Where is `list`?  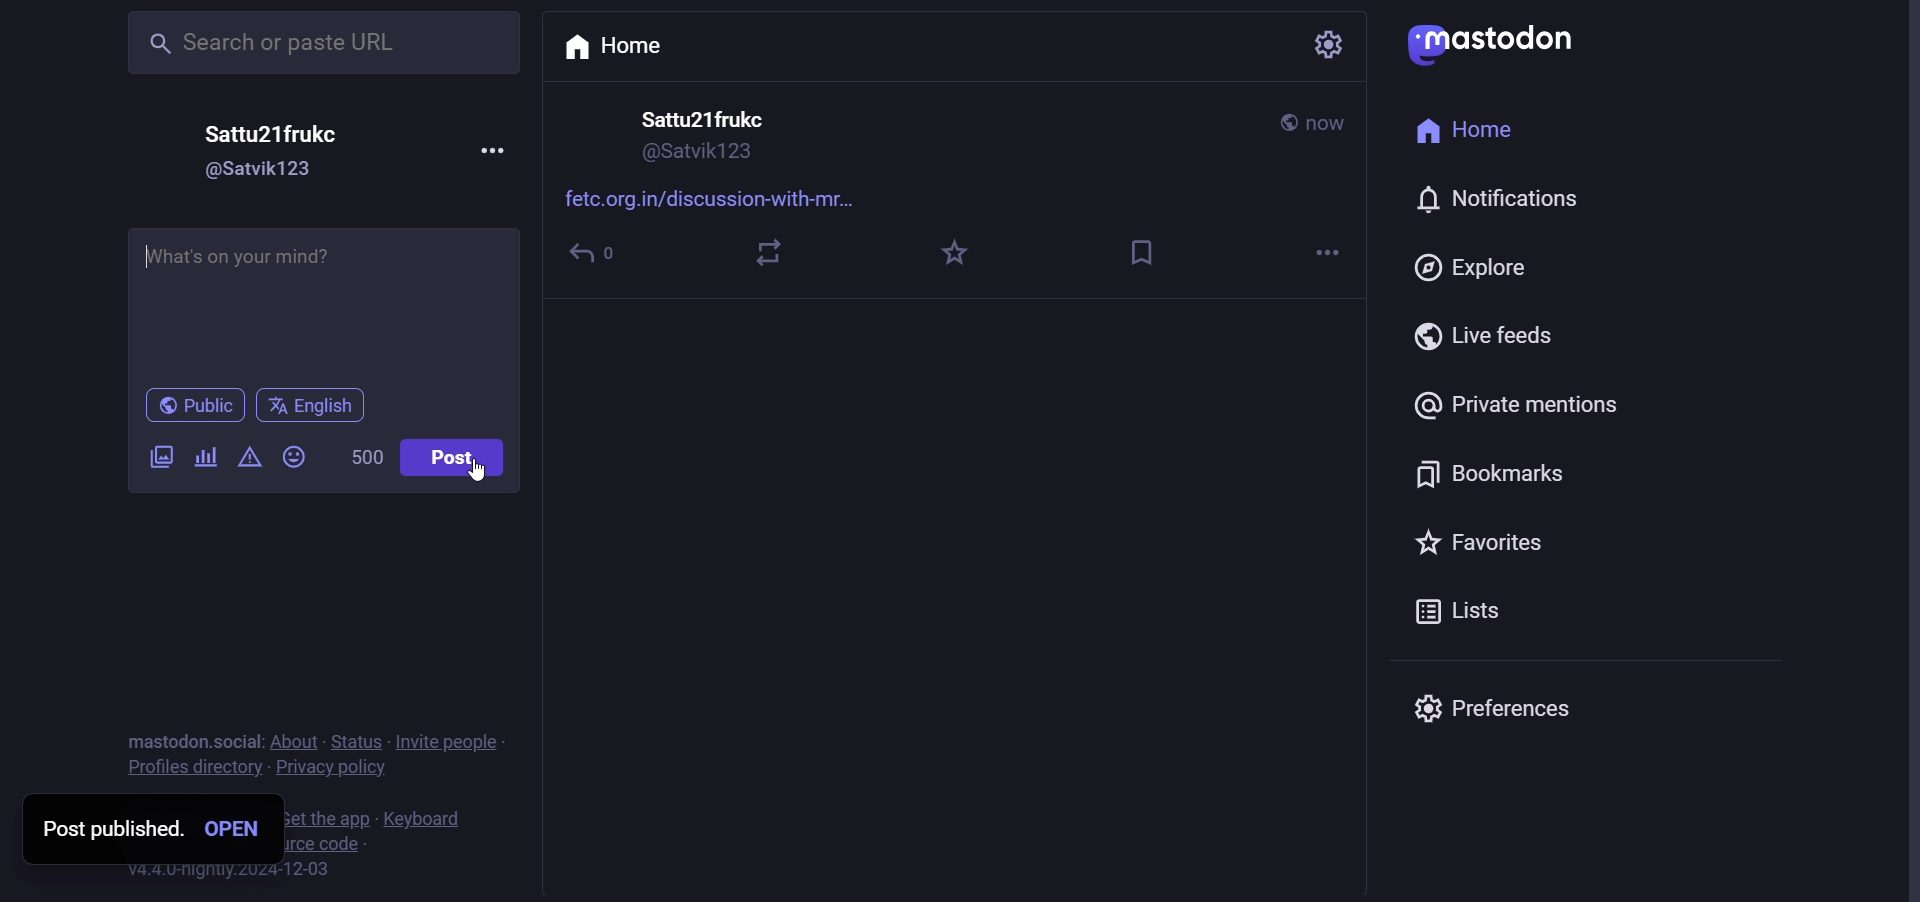 list is located at coordinates (1457, 610).